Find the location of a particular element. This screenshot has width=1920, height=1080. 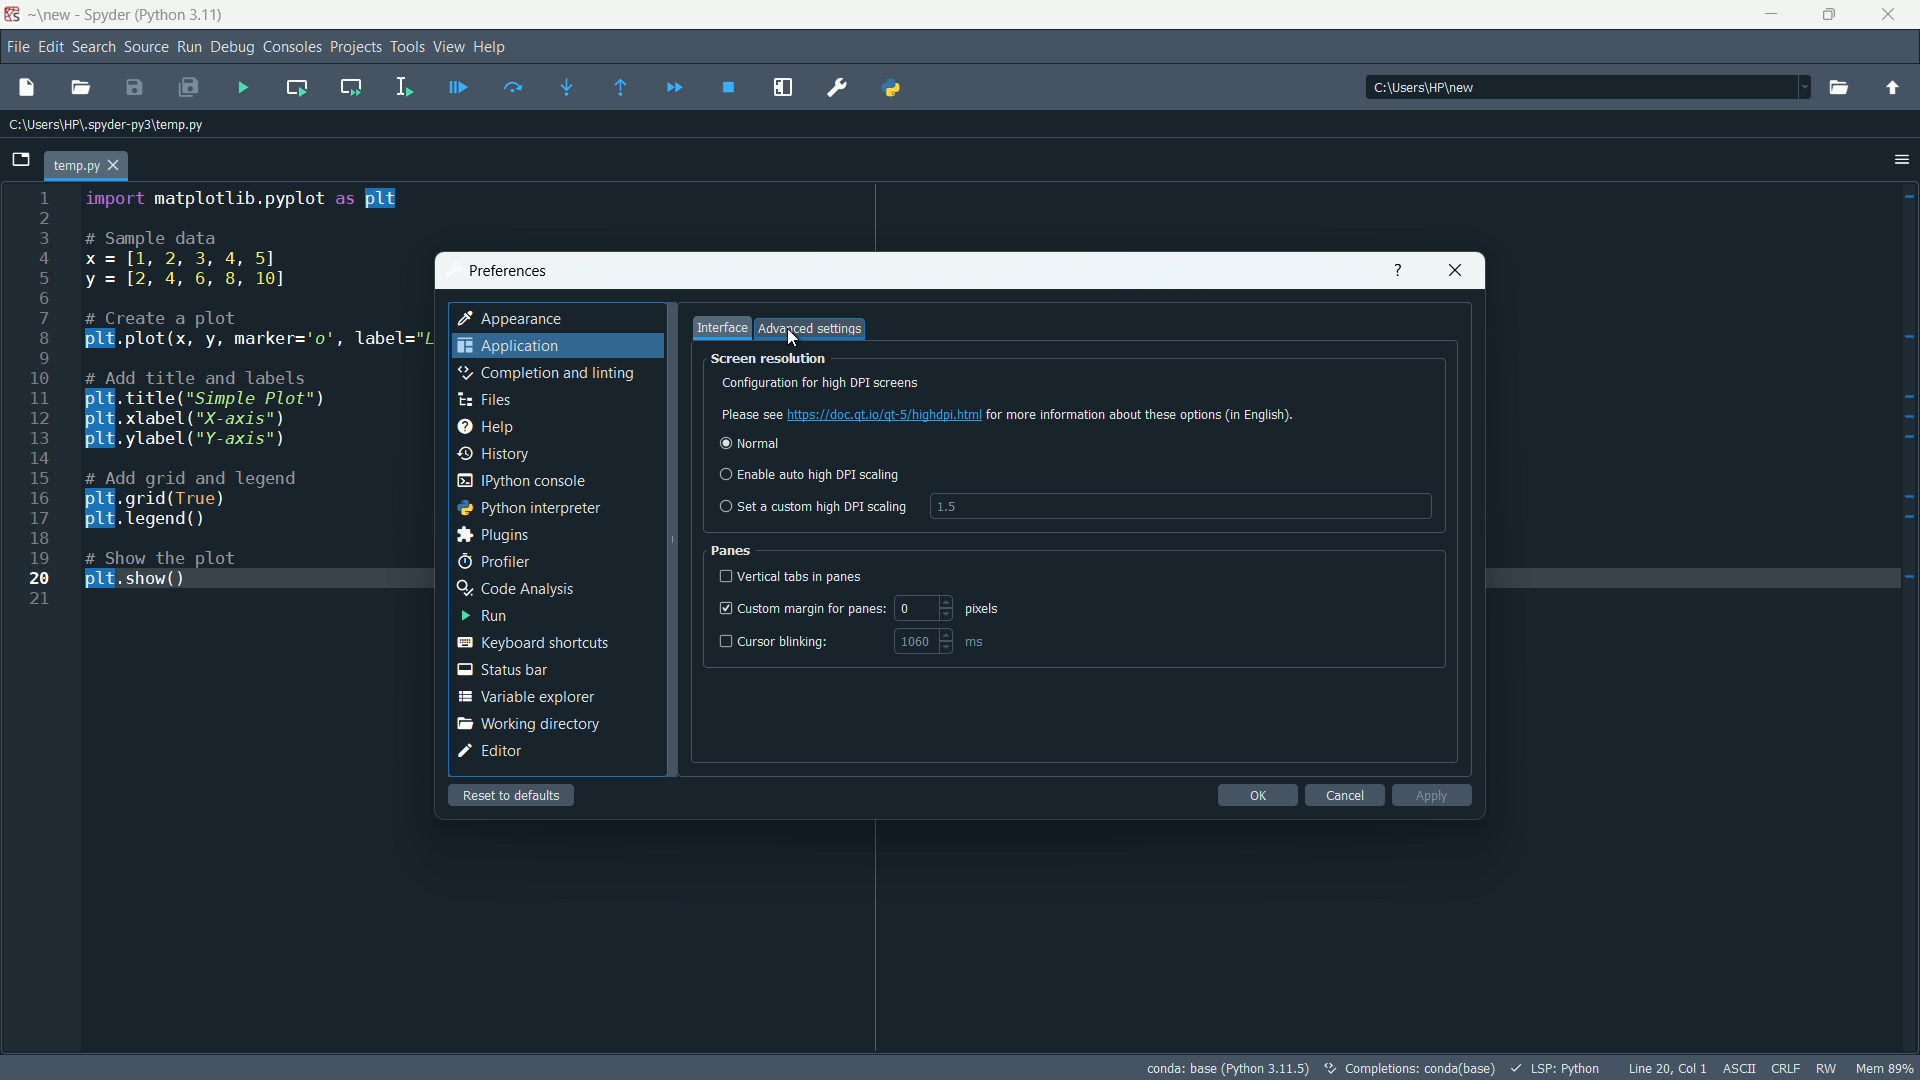

cursor is located at coordinates (793, 338).